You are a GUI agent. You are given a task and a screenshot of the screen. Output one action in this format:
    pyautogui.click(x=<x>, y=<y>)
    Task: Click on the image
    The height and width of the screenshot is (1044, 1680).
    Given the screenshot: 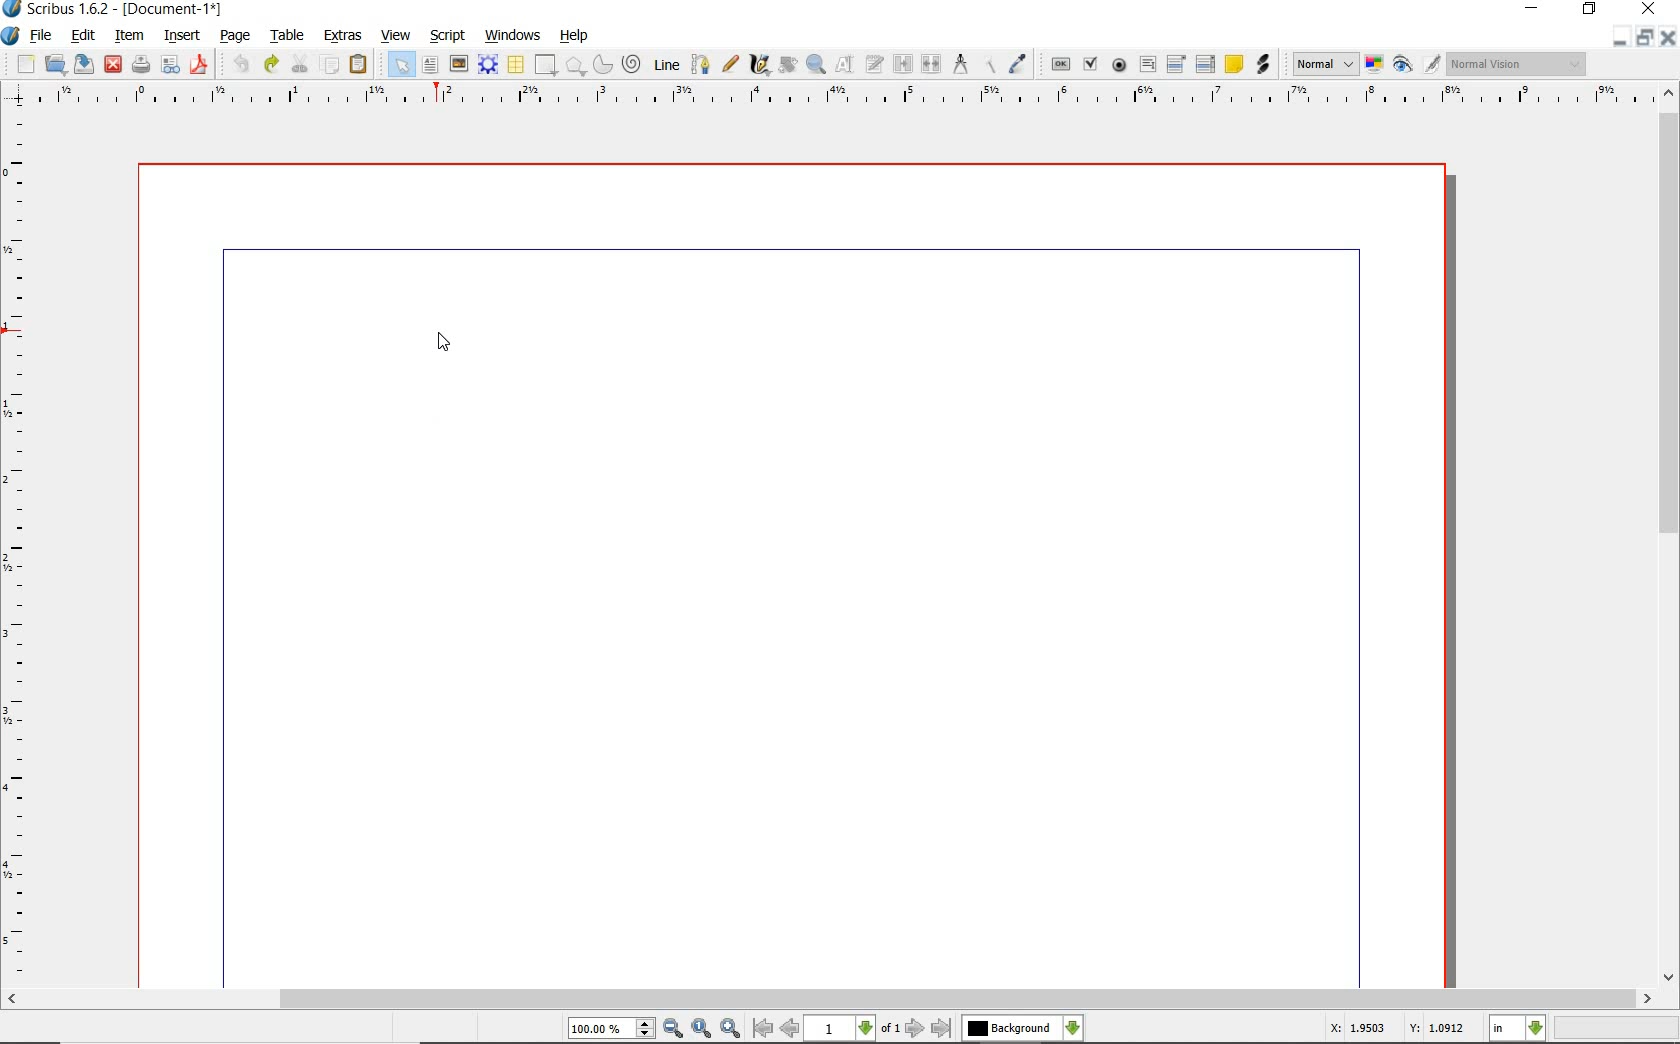 What is the action you would take?
    pyautogui.click(x=459, y=65)
    